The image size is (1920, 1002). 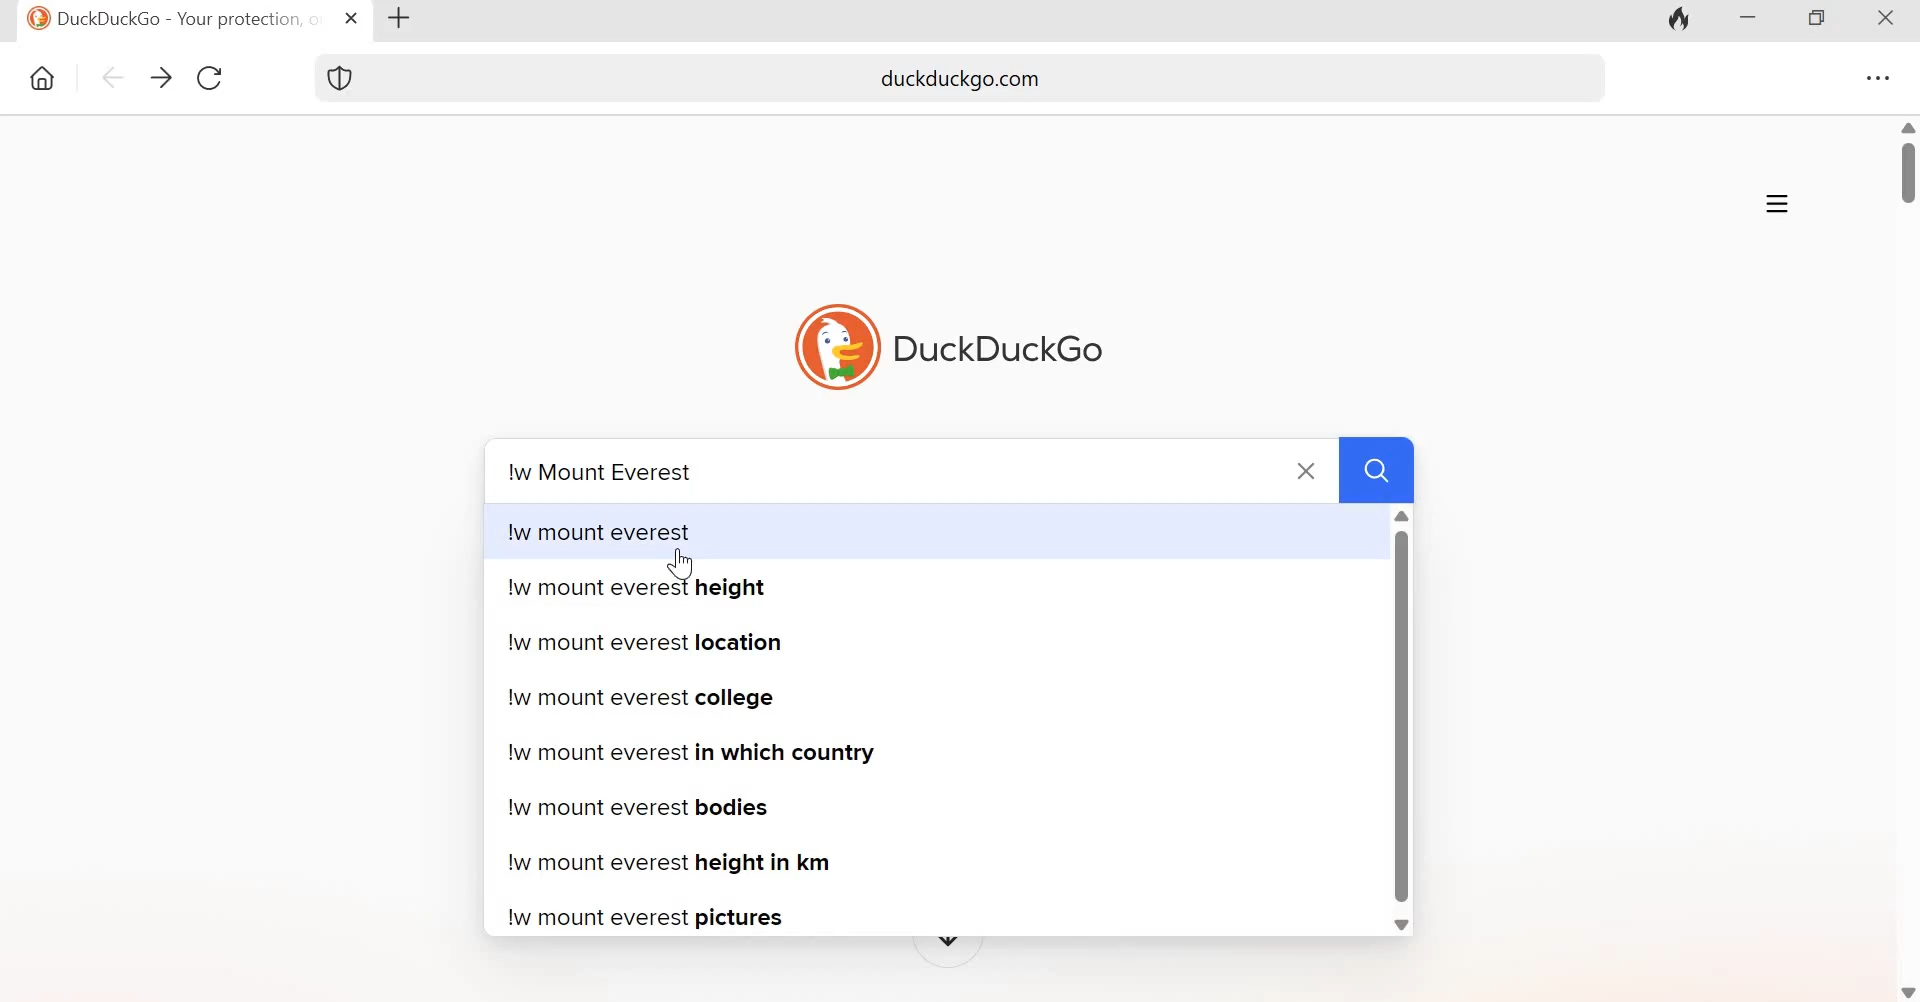 I want to click on !w mount everest, so click(x=614, y=531).